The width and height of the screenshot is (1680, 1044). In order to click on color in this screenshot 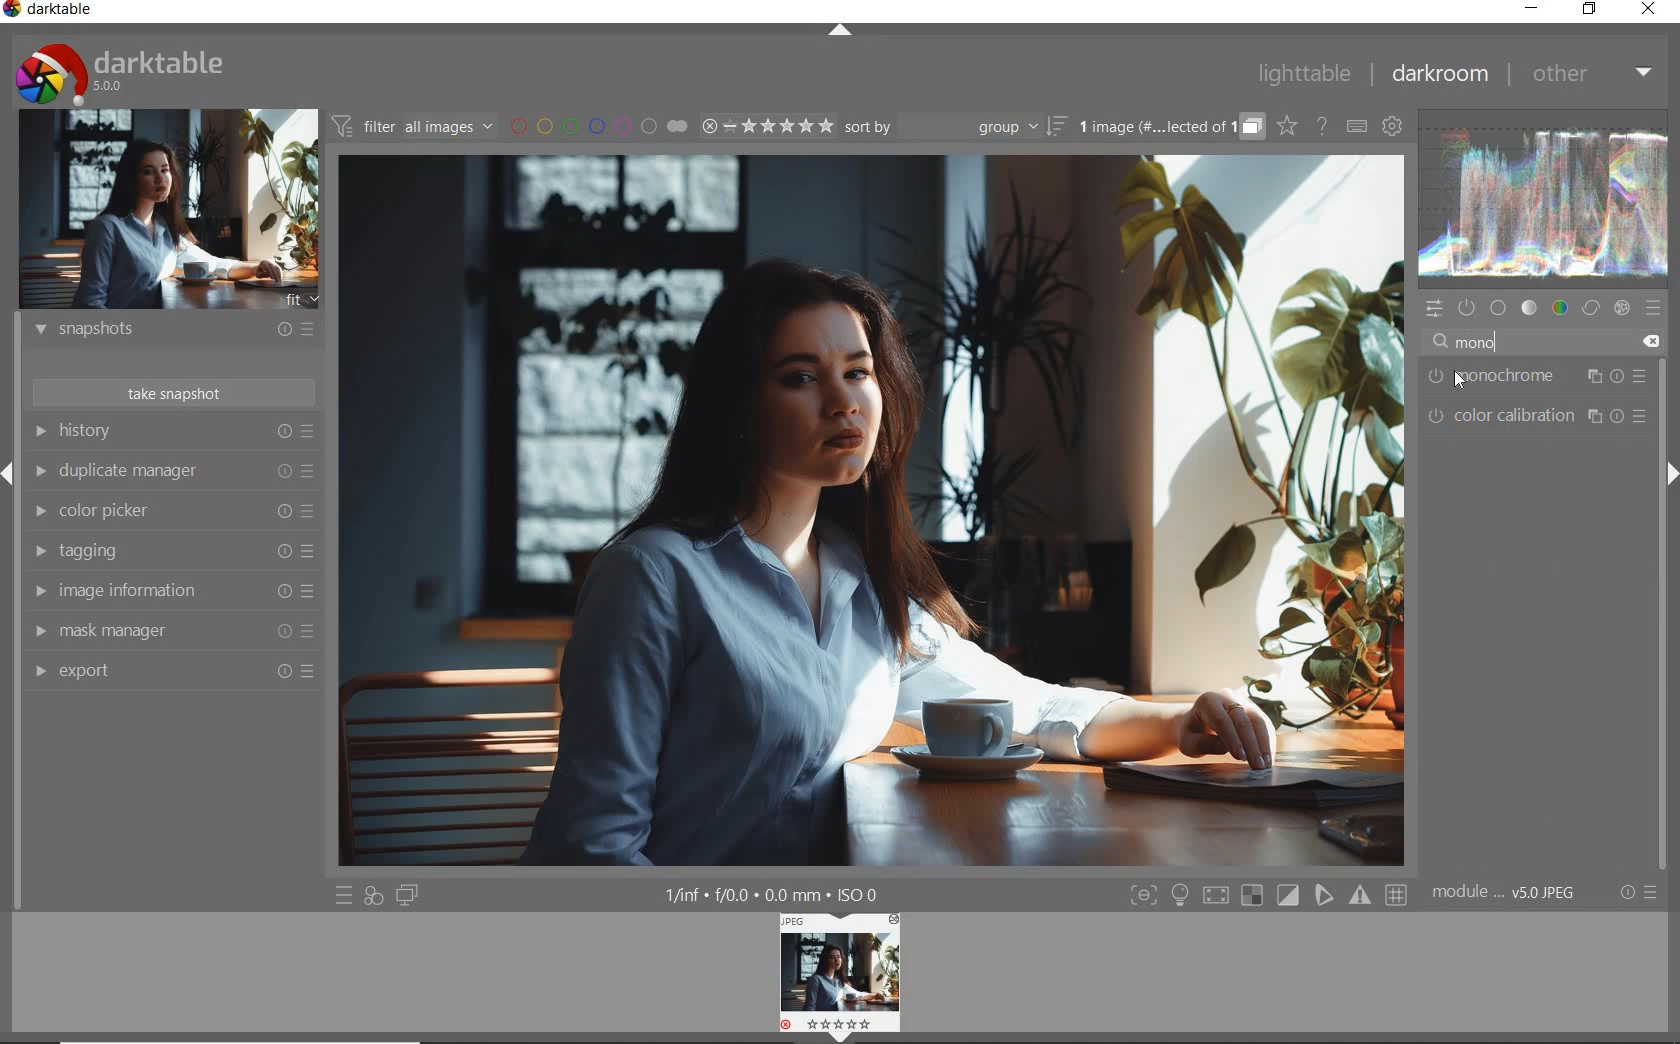, I will do `click(1561, 307)`.